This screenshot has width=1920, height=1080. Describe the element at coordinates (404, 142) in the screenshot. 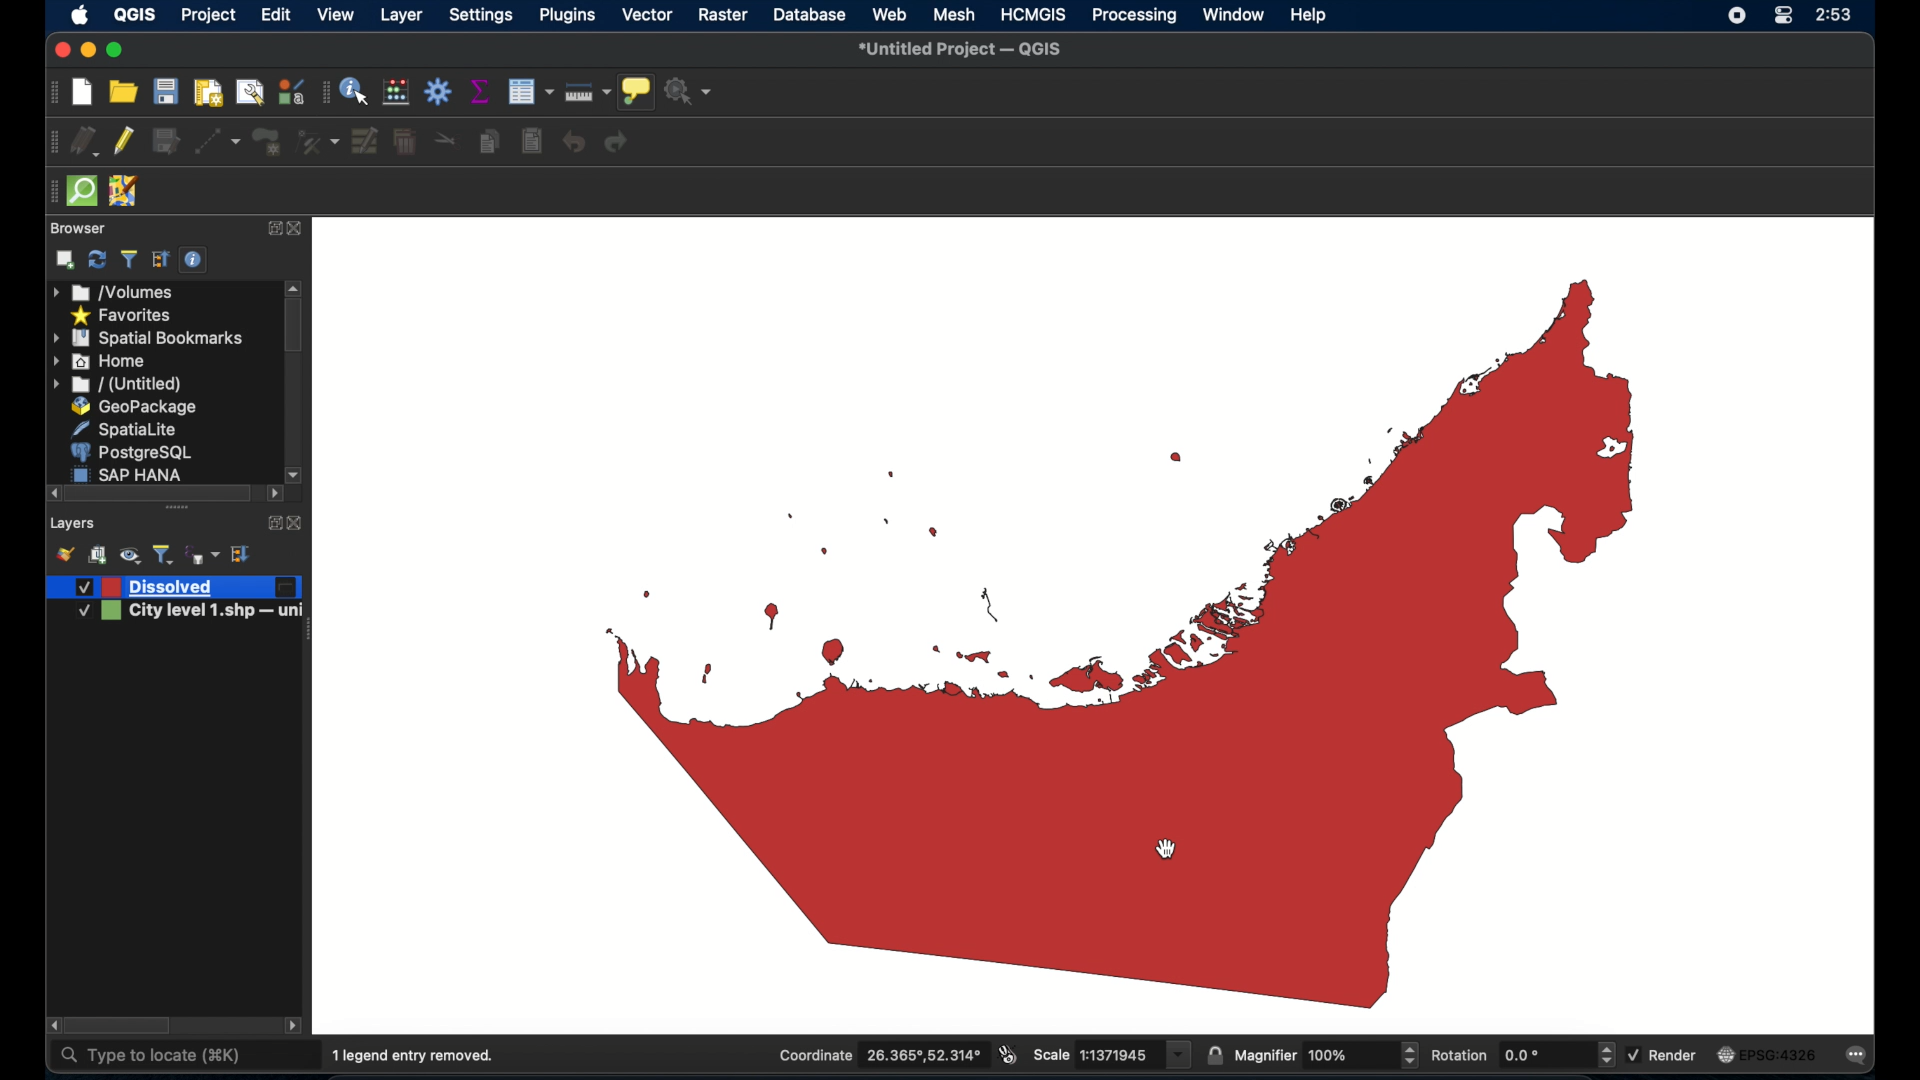

I see `delete selected` at that location.